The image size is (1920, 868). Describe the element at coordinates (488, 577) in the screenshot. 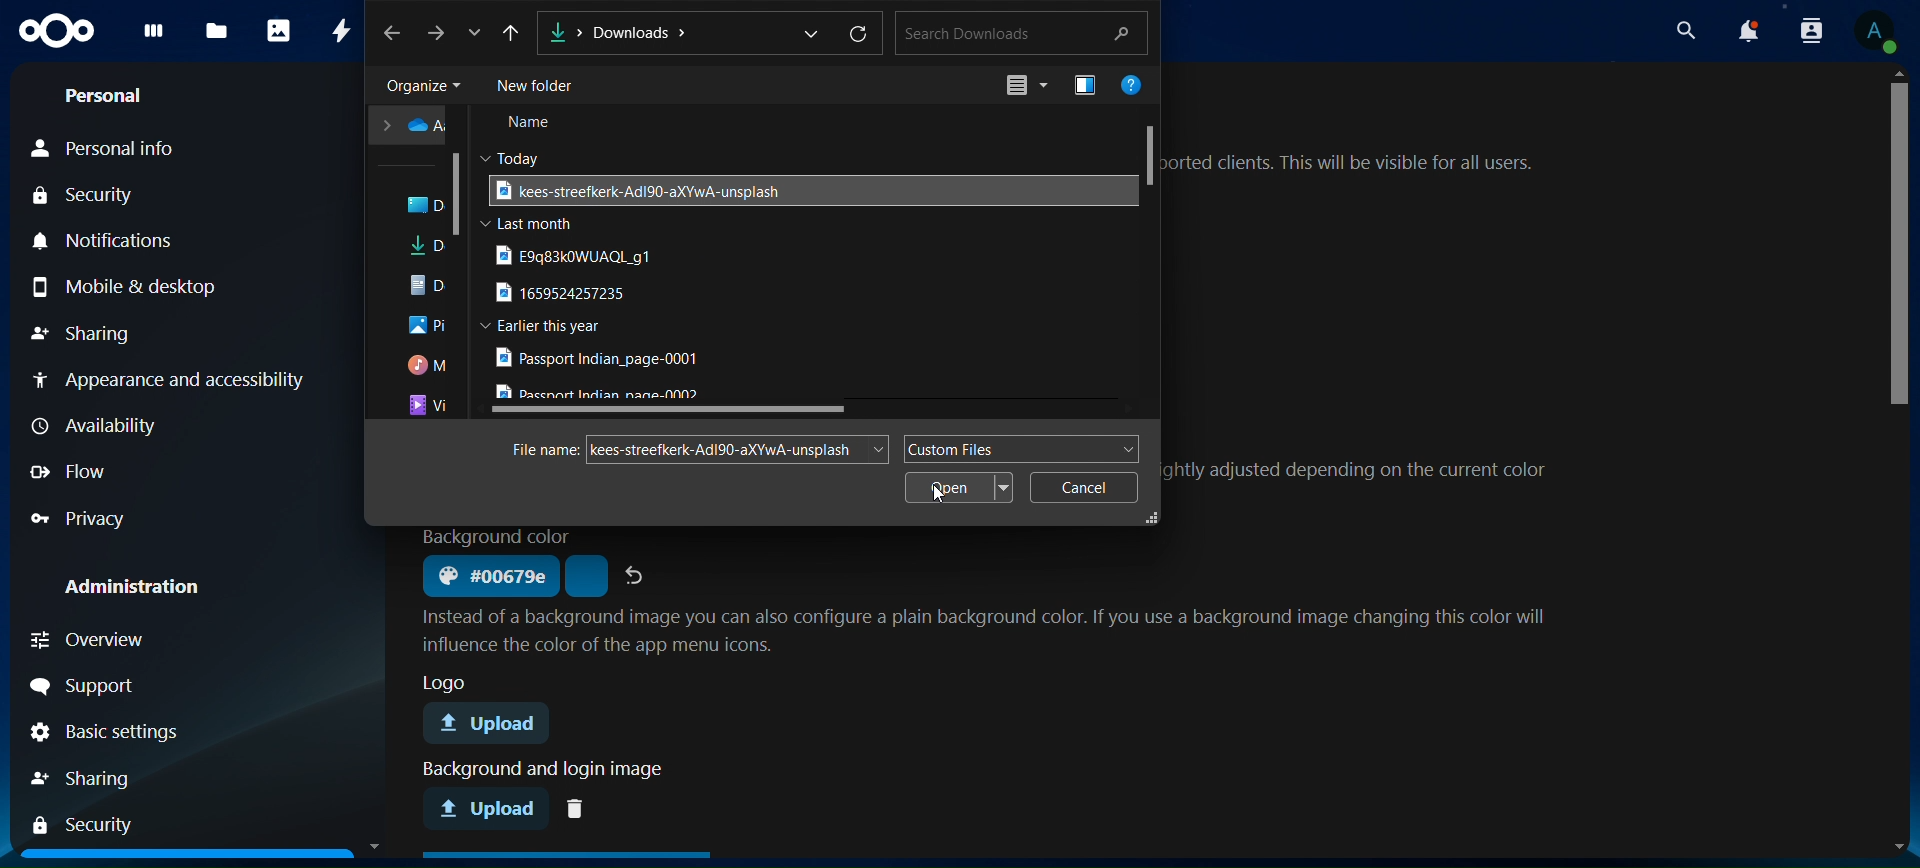

I see `background color` at that location.